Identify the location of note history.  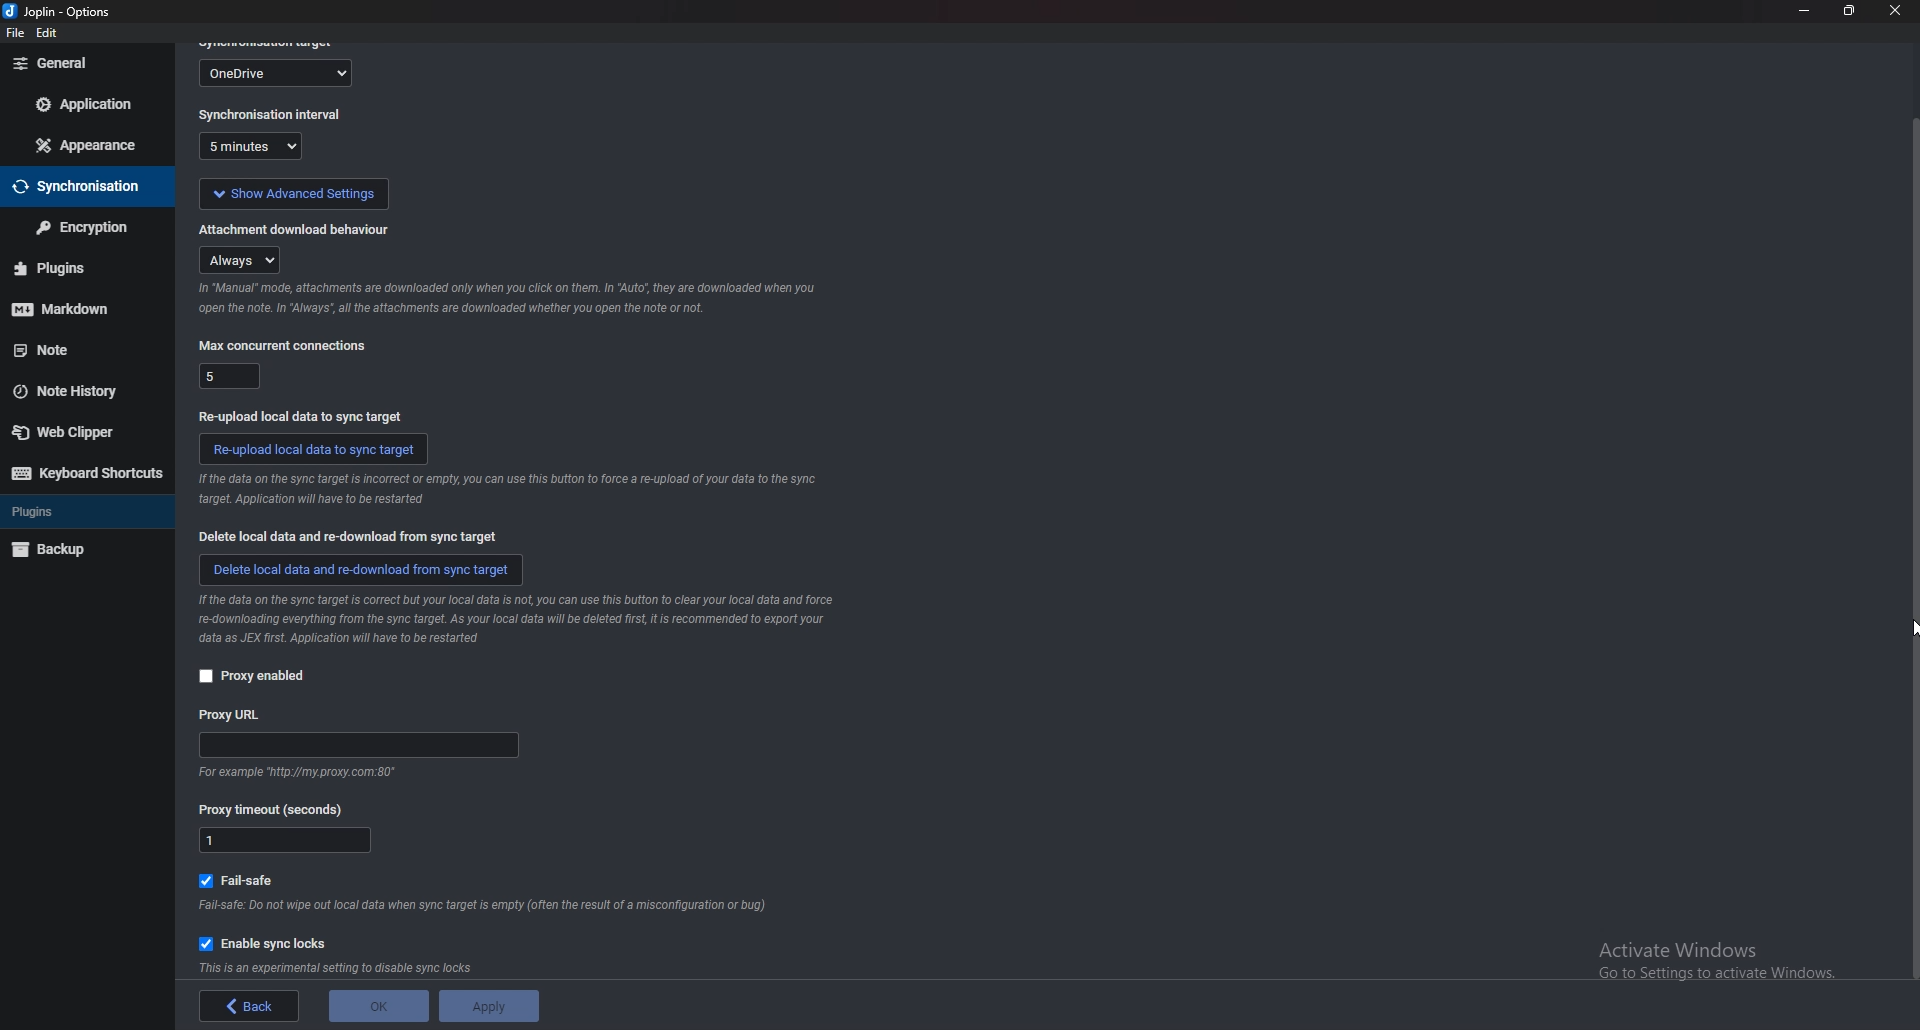
(76, 391).